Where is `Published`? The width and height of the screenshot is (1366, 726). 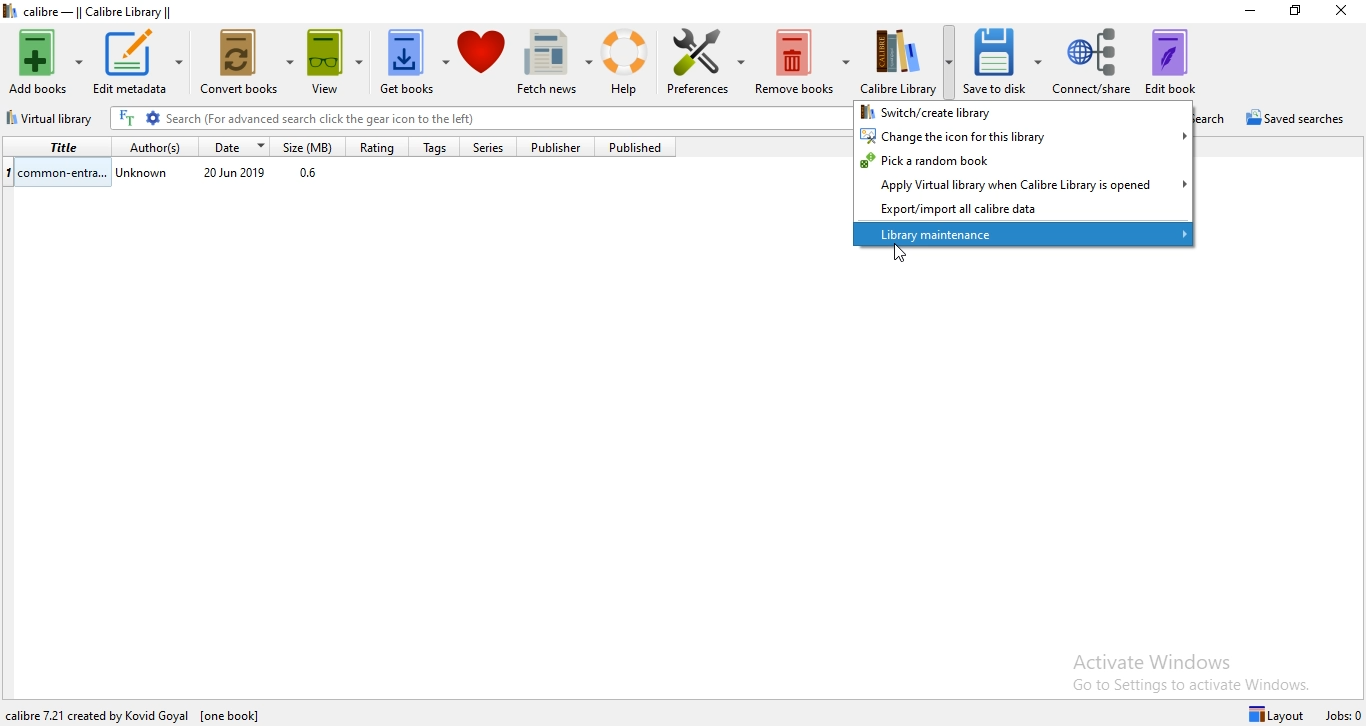 Published is located at coordinates (641, 147).